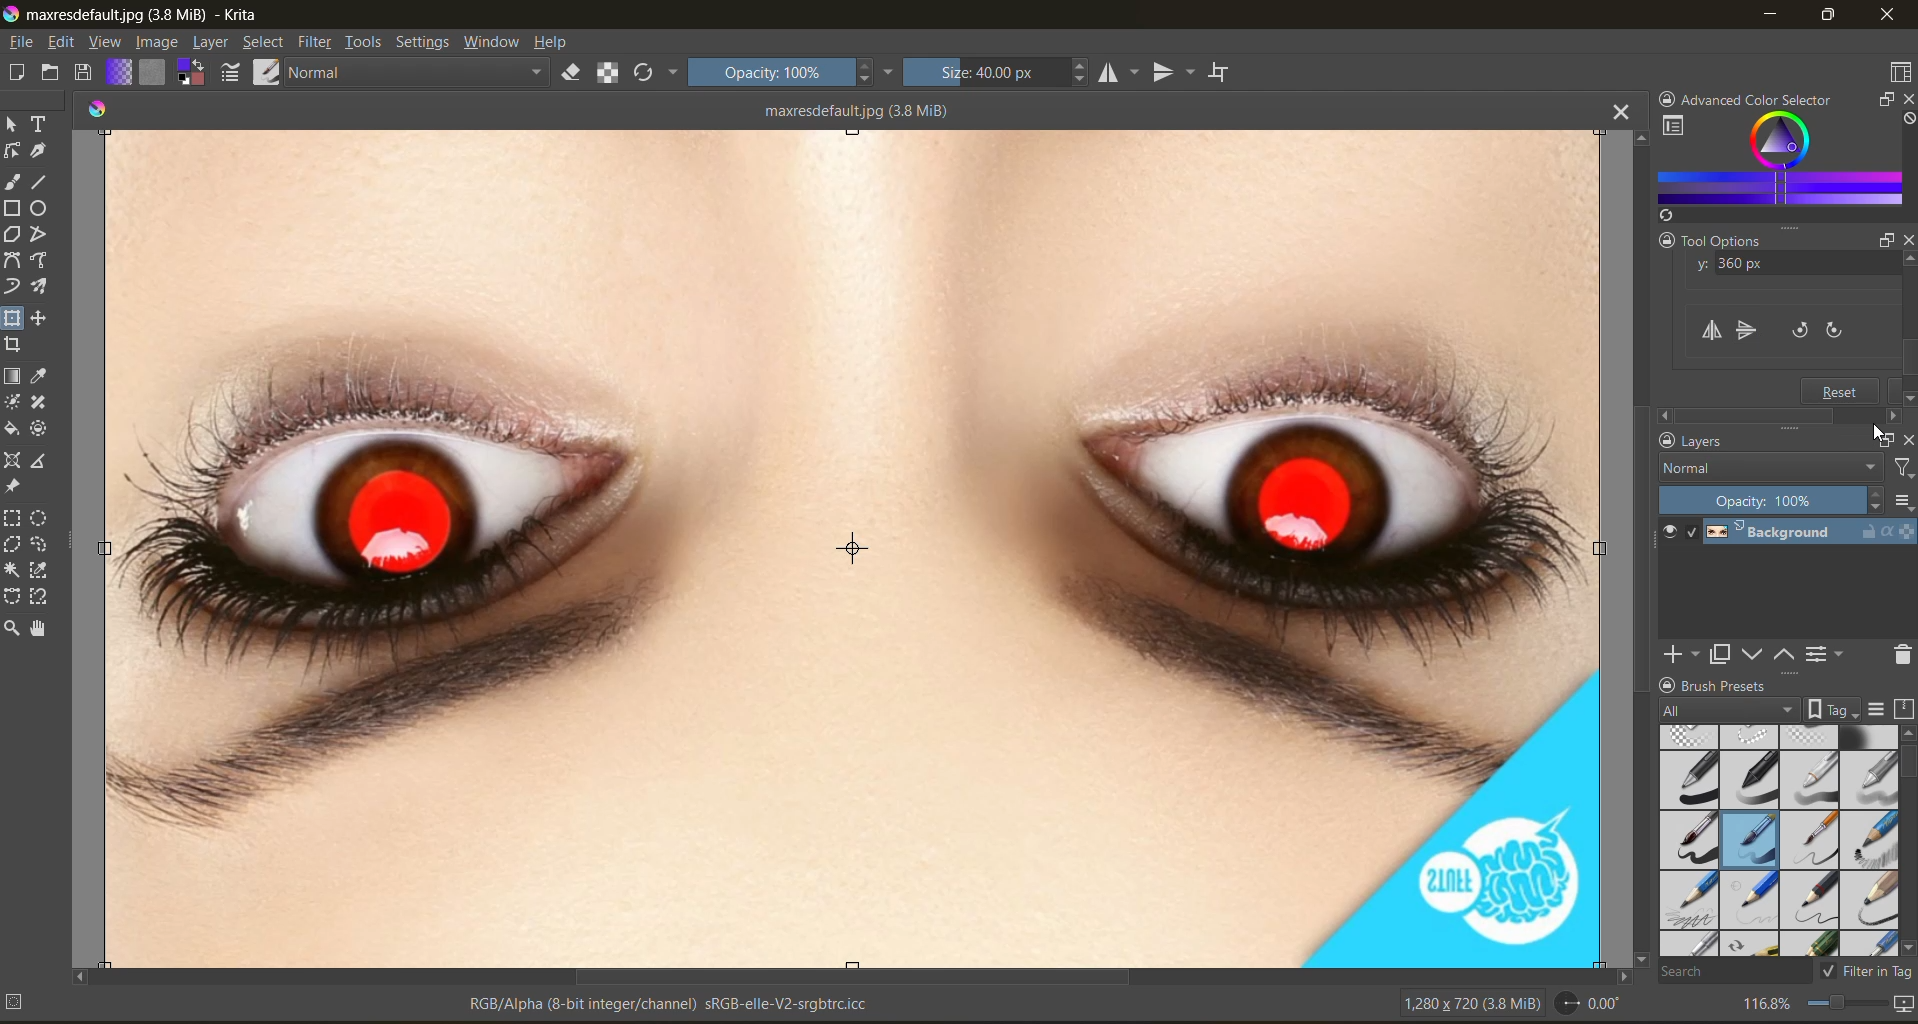 This screenshot has width=1918, height=1024. I want to click on tool, so click(38, 427).